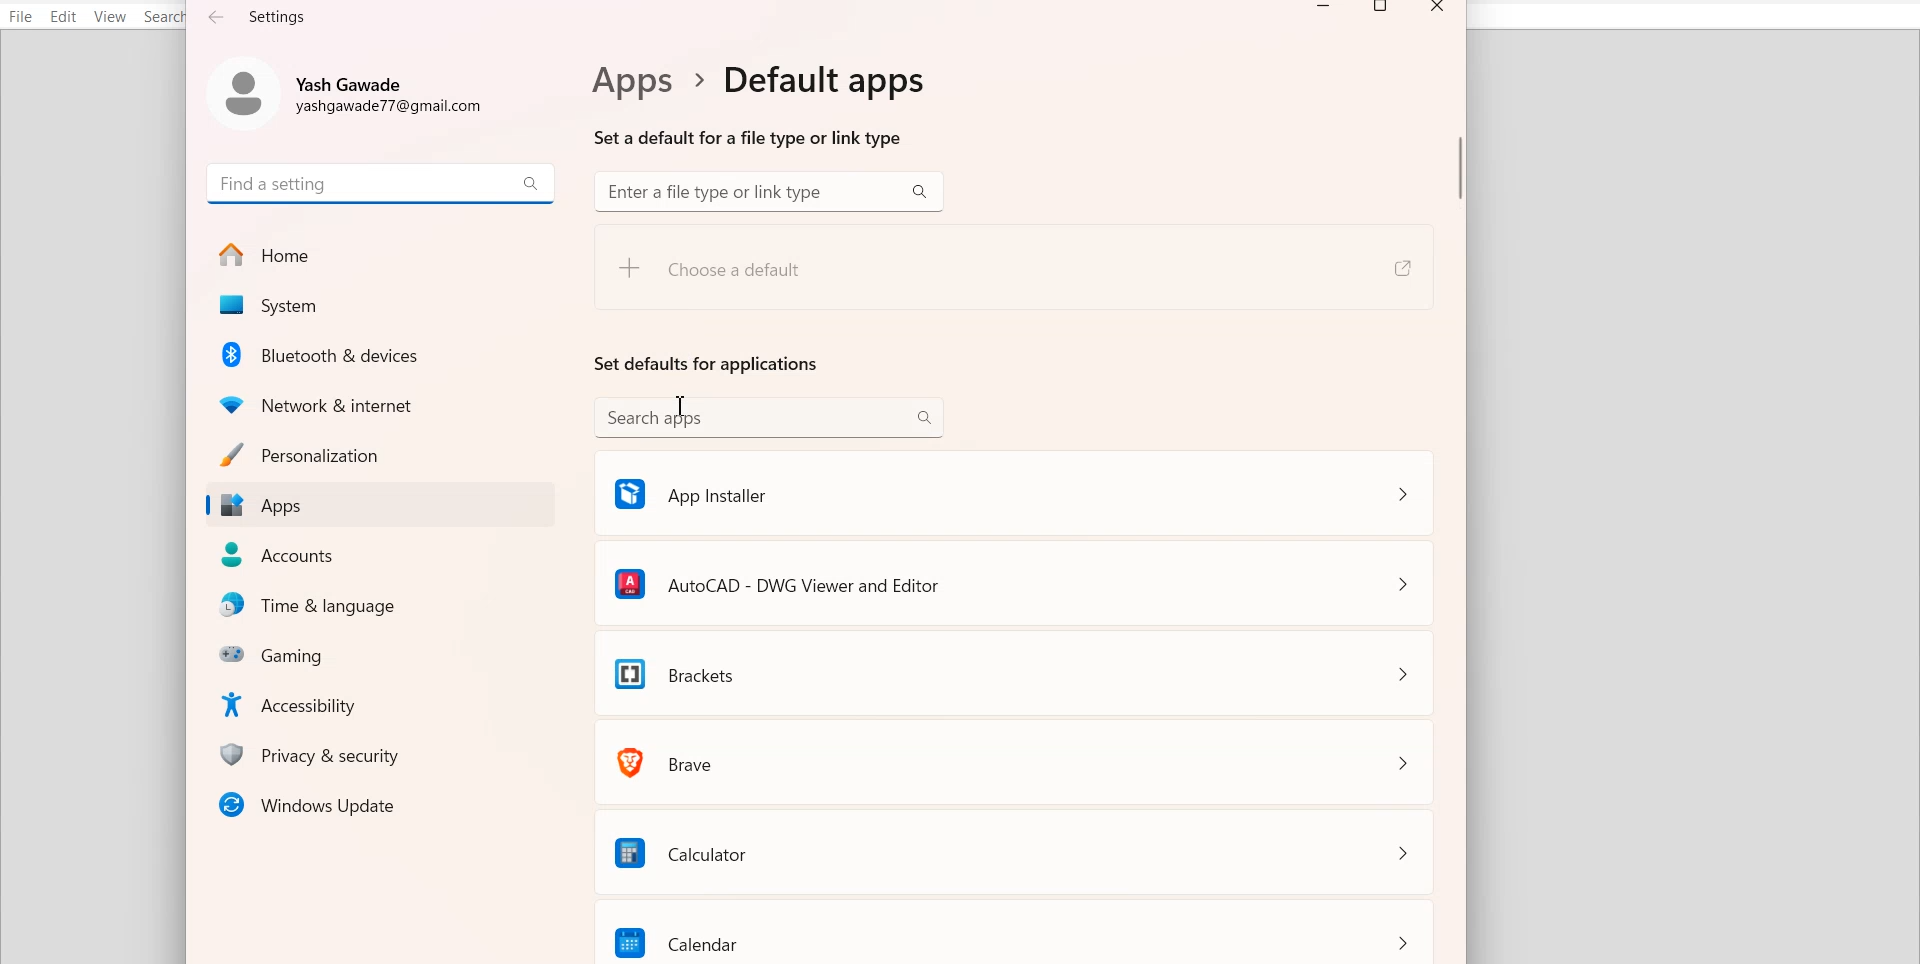  I want to click on File, so click(21, 16).